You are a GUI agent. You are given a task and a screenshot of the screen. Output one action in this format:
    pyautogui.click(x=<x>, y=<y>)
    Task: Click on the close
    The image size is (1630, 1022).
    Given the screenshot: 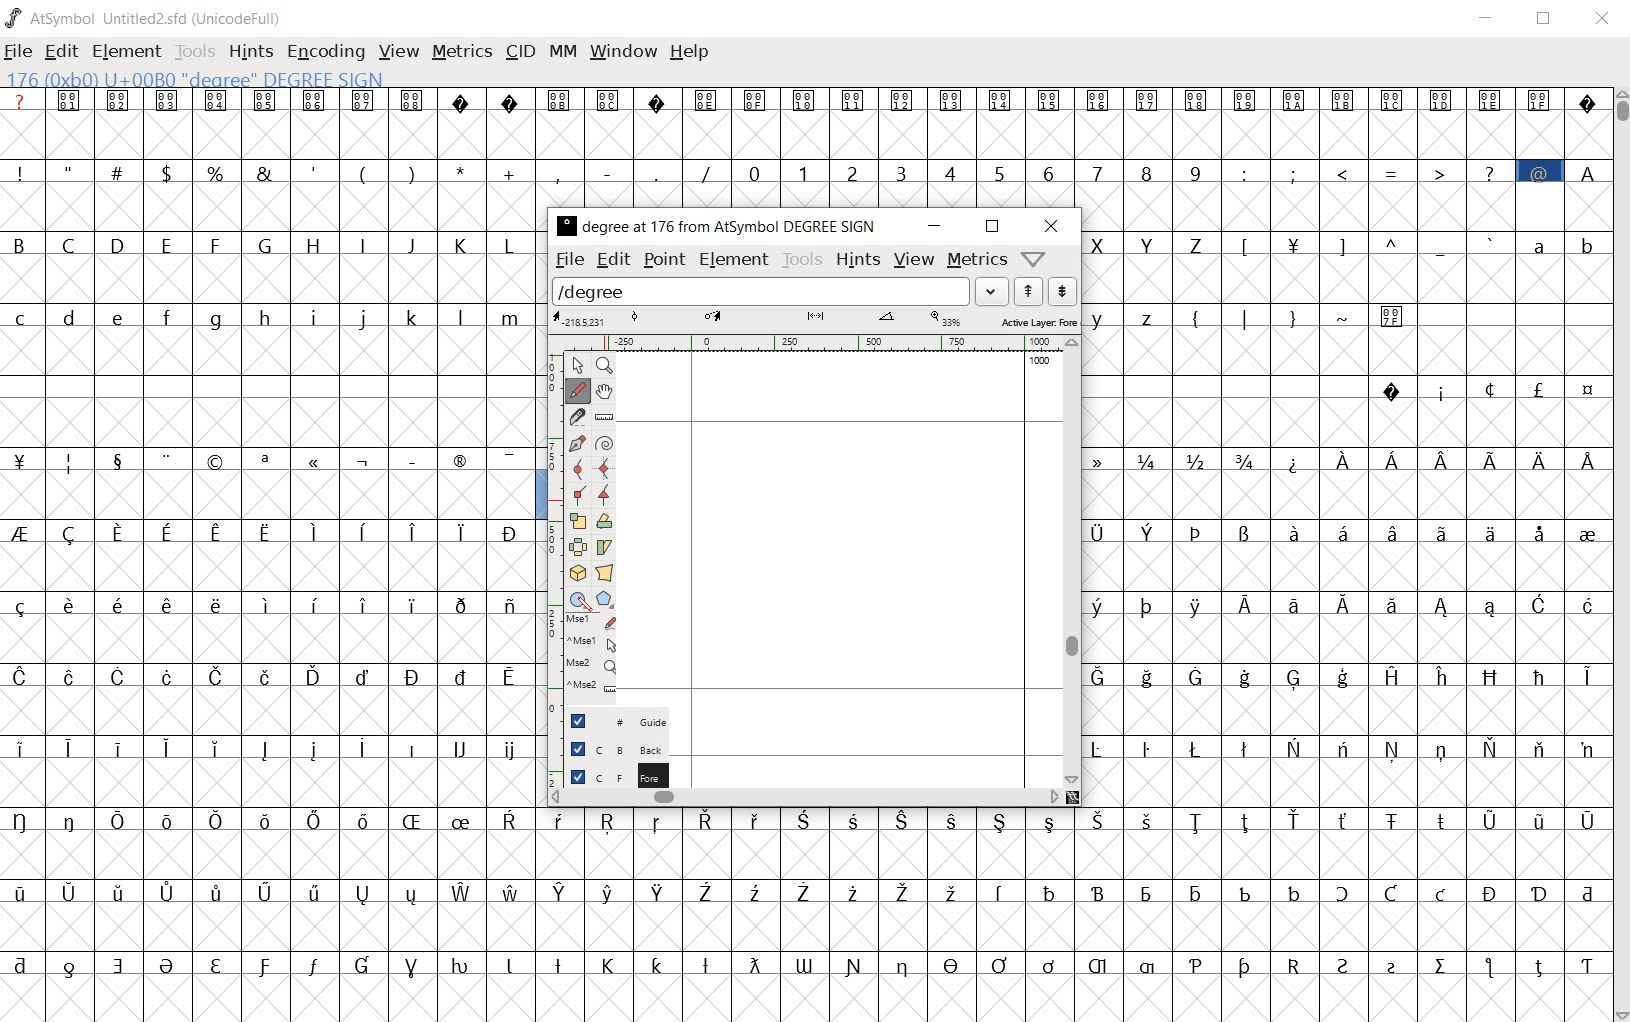 What is the action you would take?
    pyautogui.click(x=1051, y=227)
    